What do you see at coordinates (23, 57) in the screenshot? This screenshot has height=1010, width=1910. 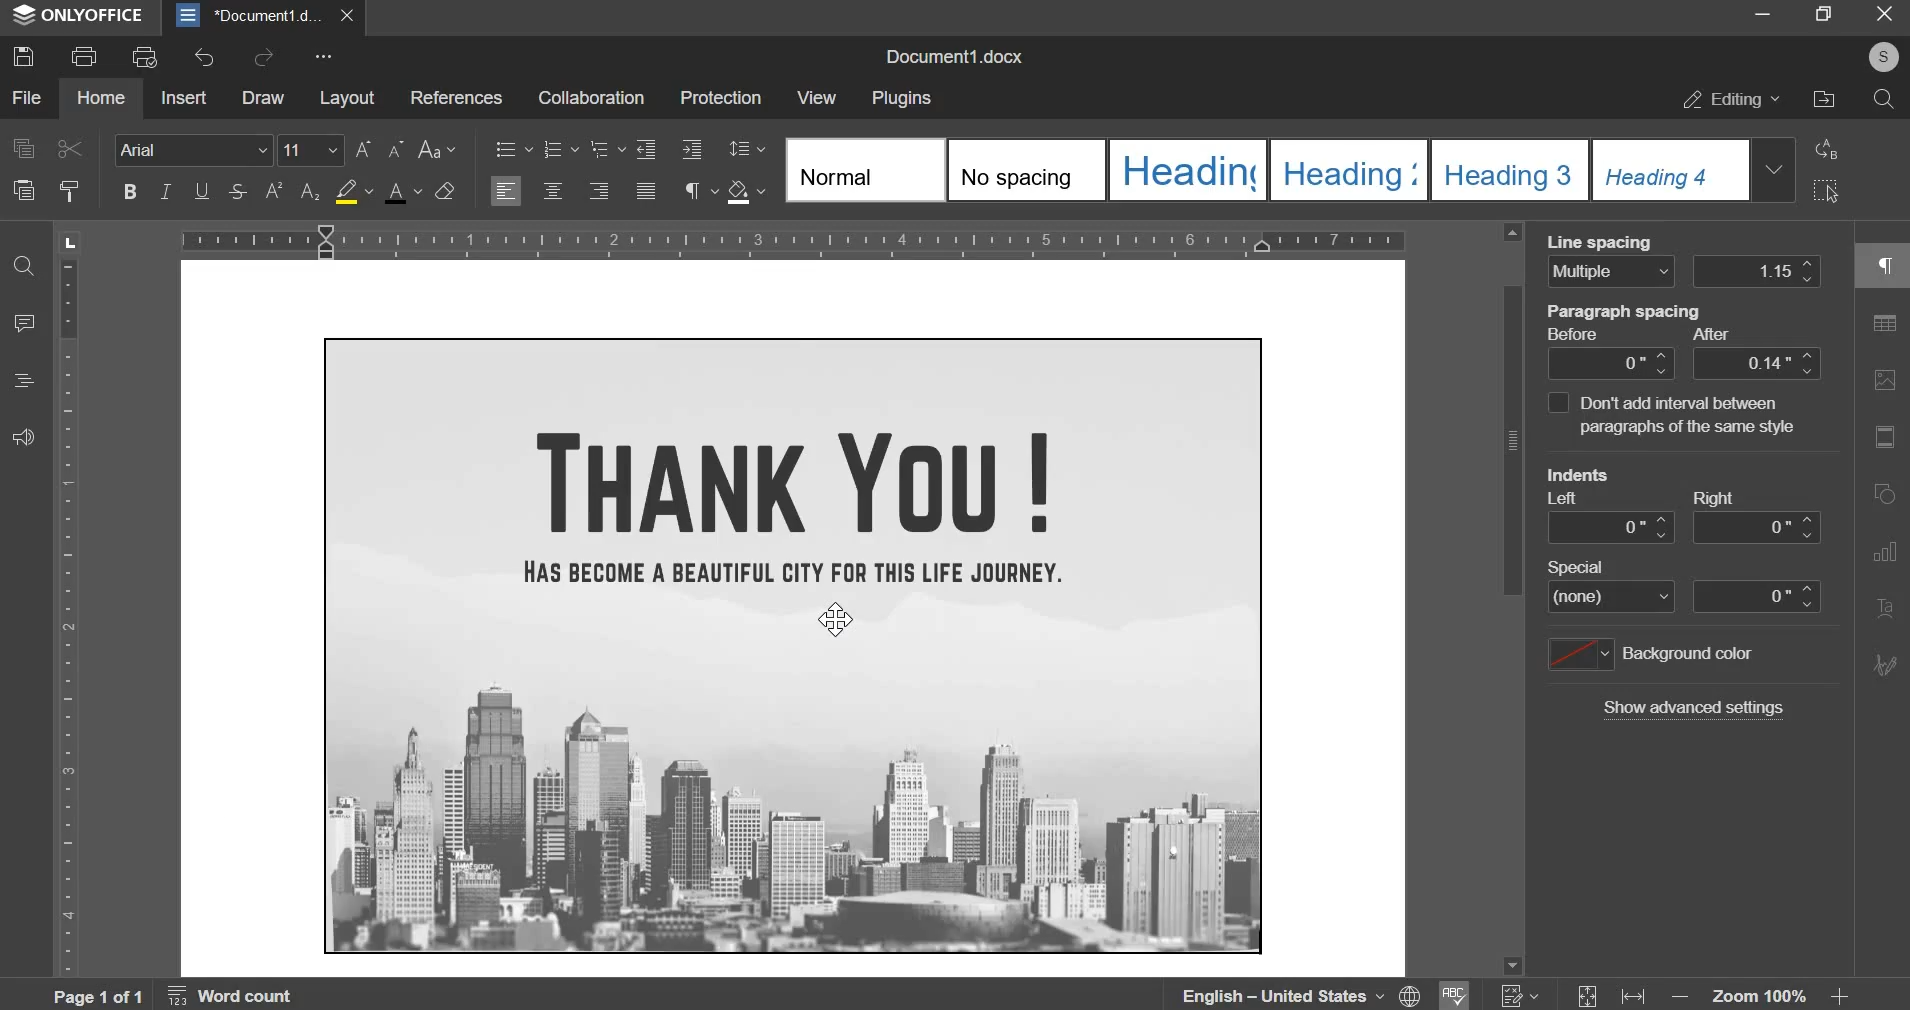 I see `save` at bounding box center [23, 57].